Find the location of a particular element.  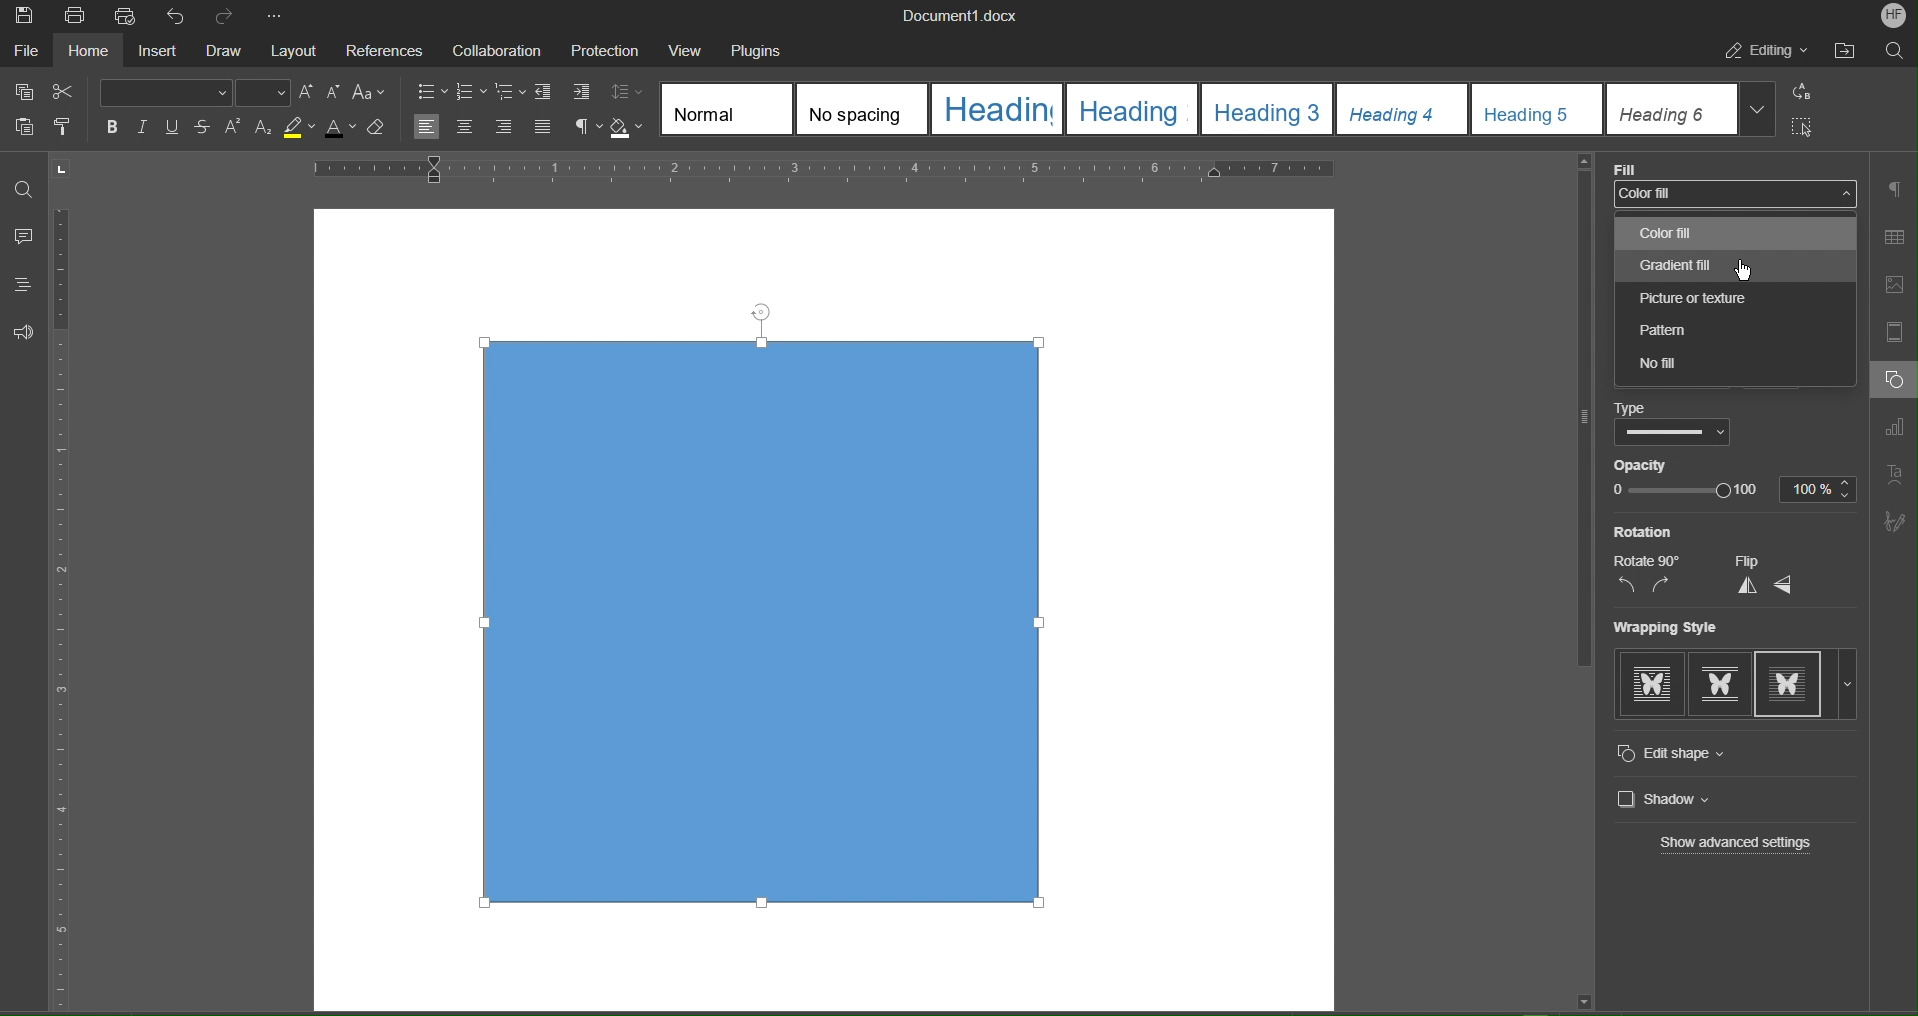

Rotate 90 is located at coordinates (1651, 559).